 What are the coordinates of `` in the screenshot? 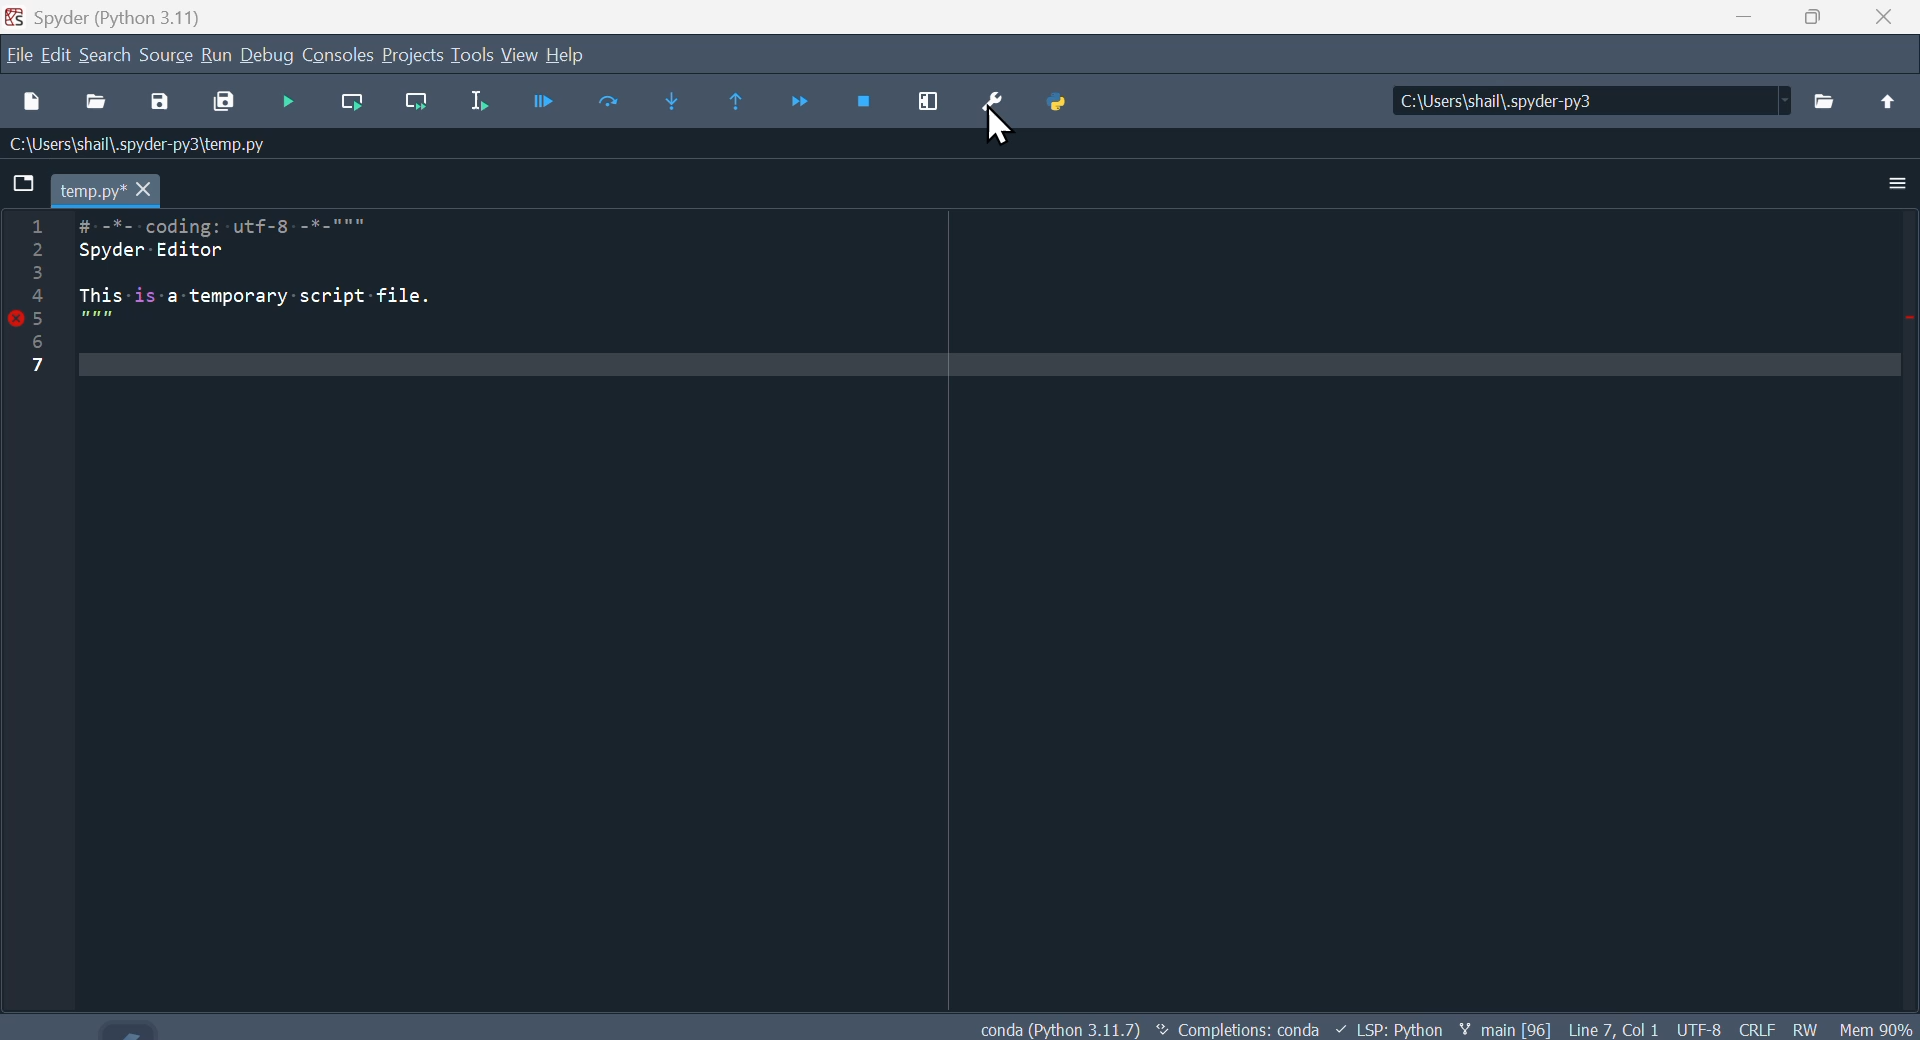 It's located at (215, 54).